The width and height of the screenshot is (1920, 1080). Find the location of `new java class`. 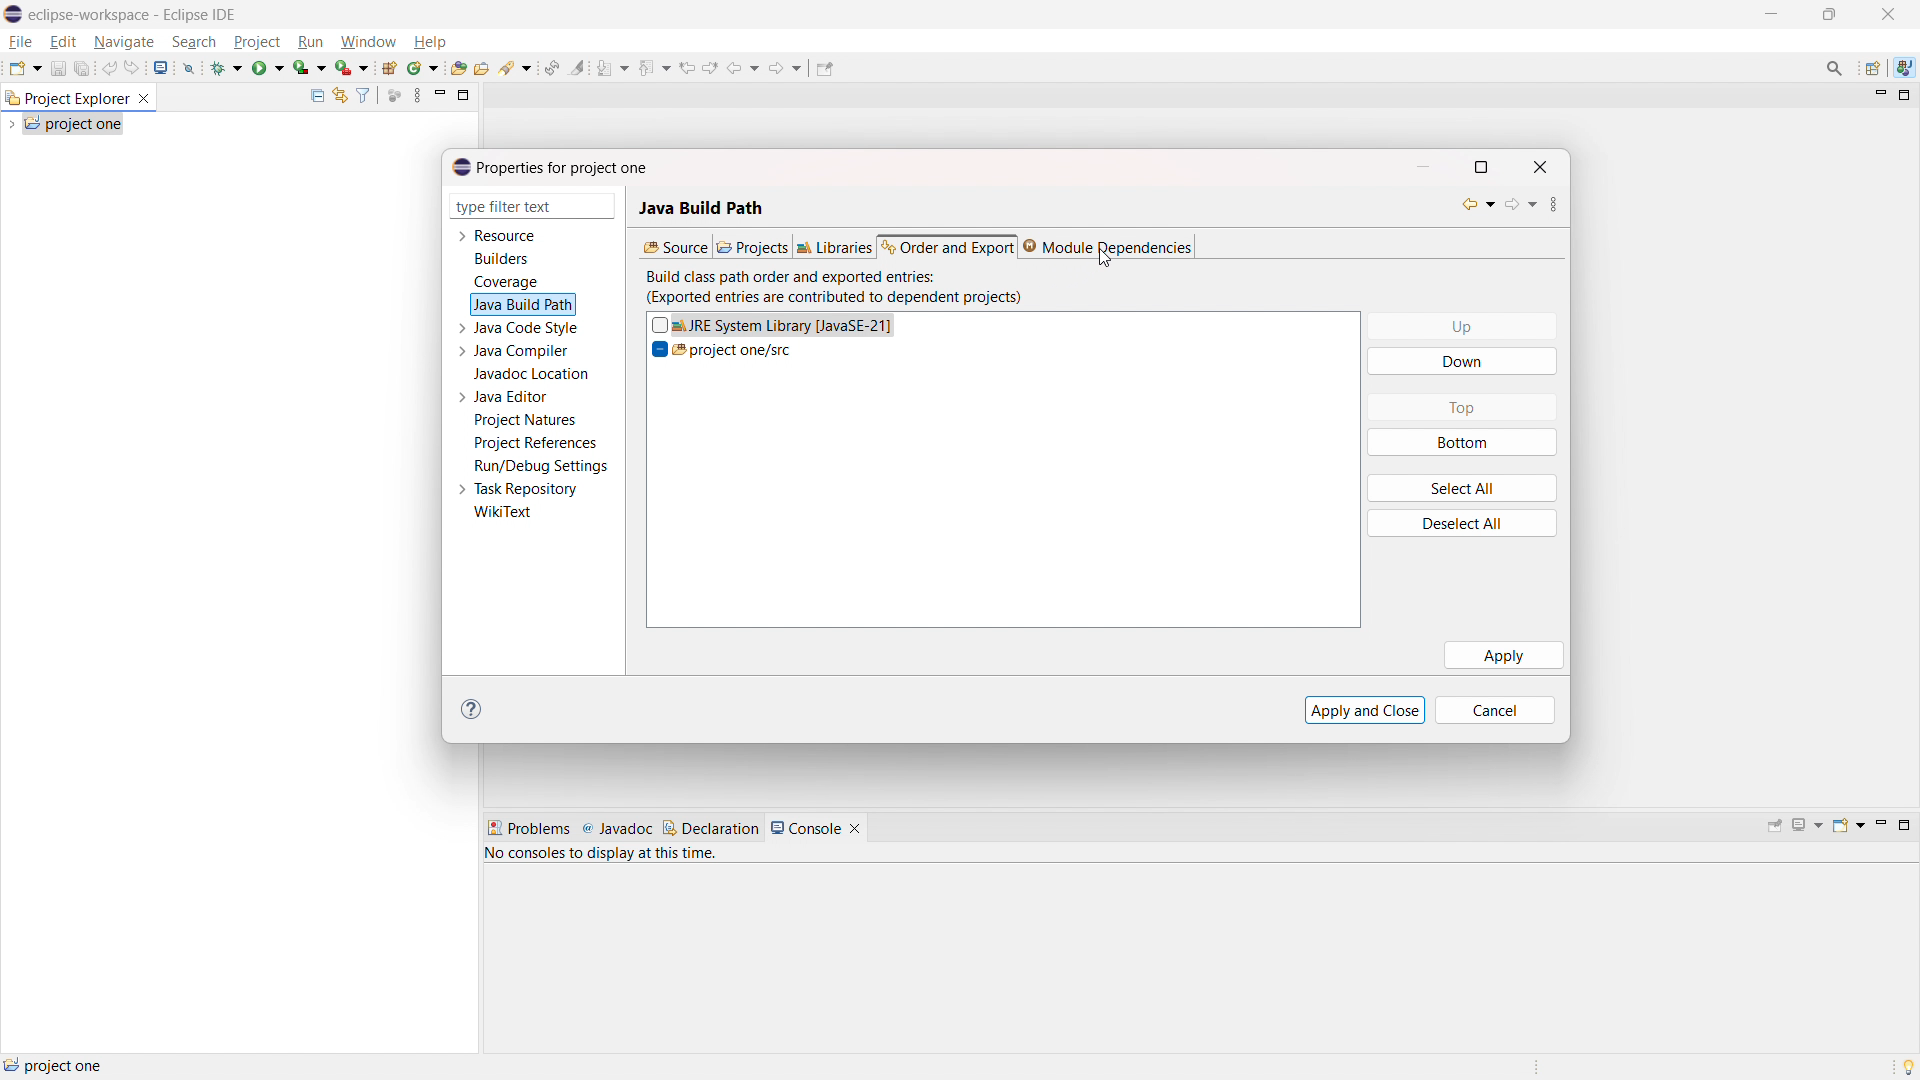

new java class is located at coordinates (423, 68).